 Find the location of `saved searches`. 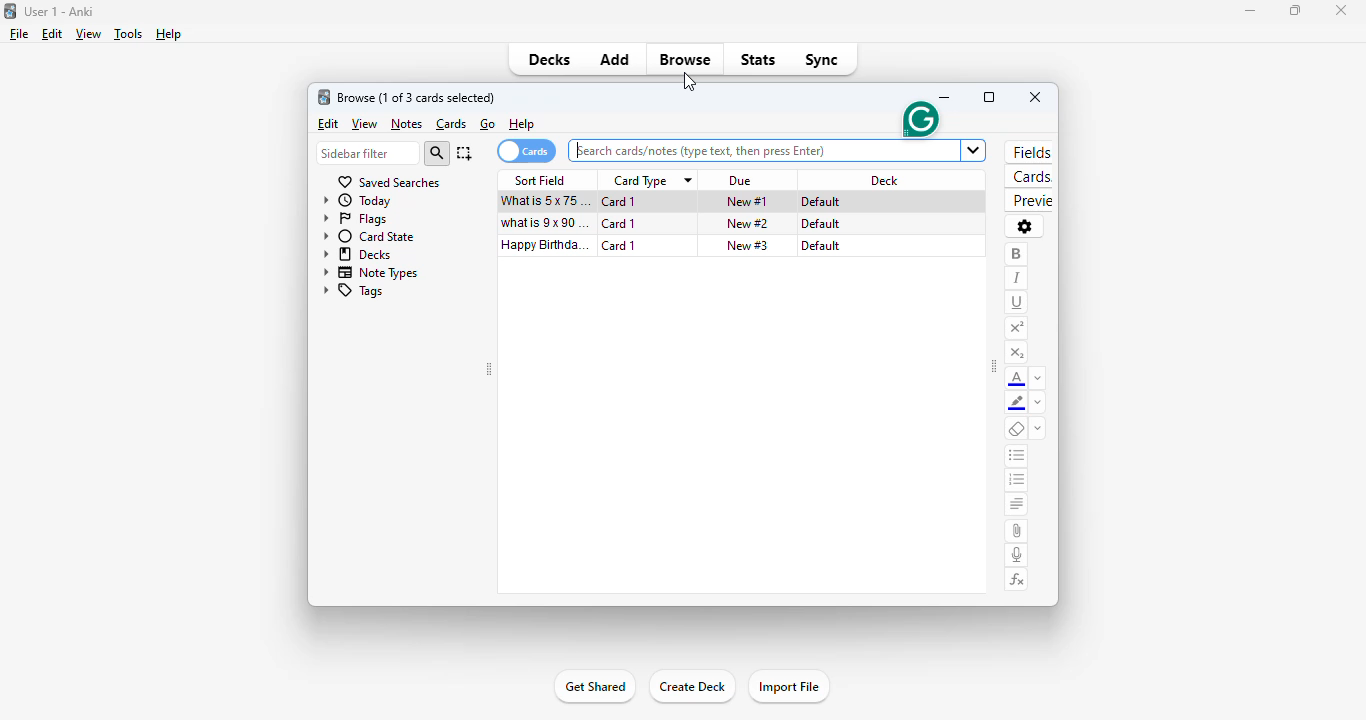

saved searches is located at coordinates (388, 183).